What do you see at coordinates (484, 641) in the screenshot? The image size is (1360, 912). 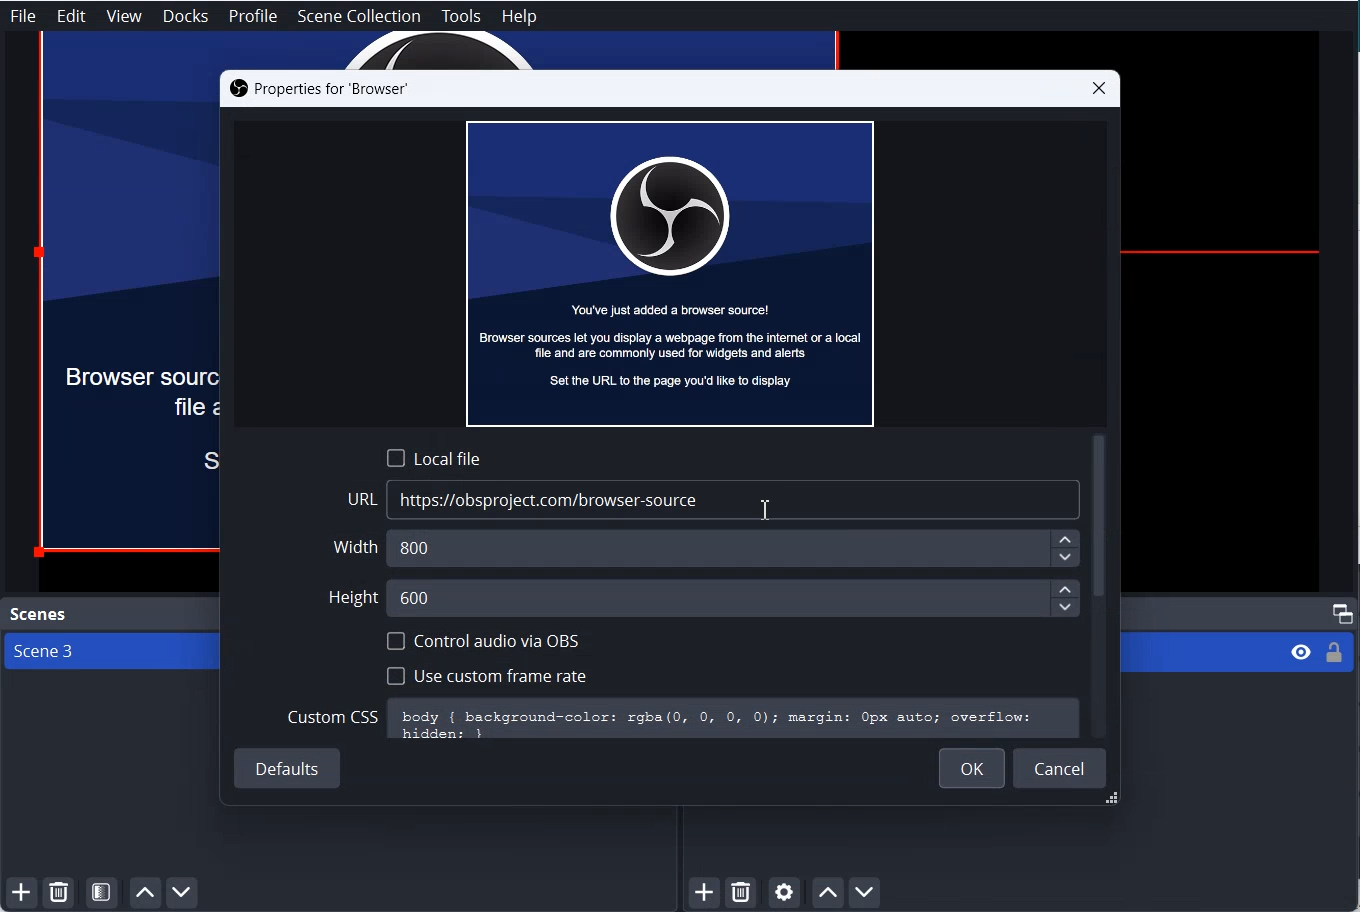 I see `(un)check Control audio via OBS` at bounding box center [484, 641].